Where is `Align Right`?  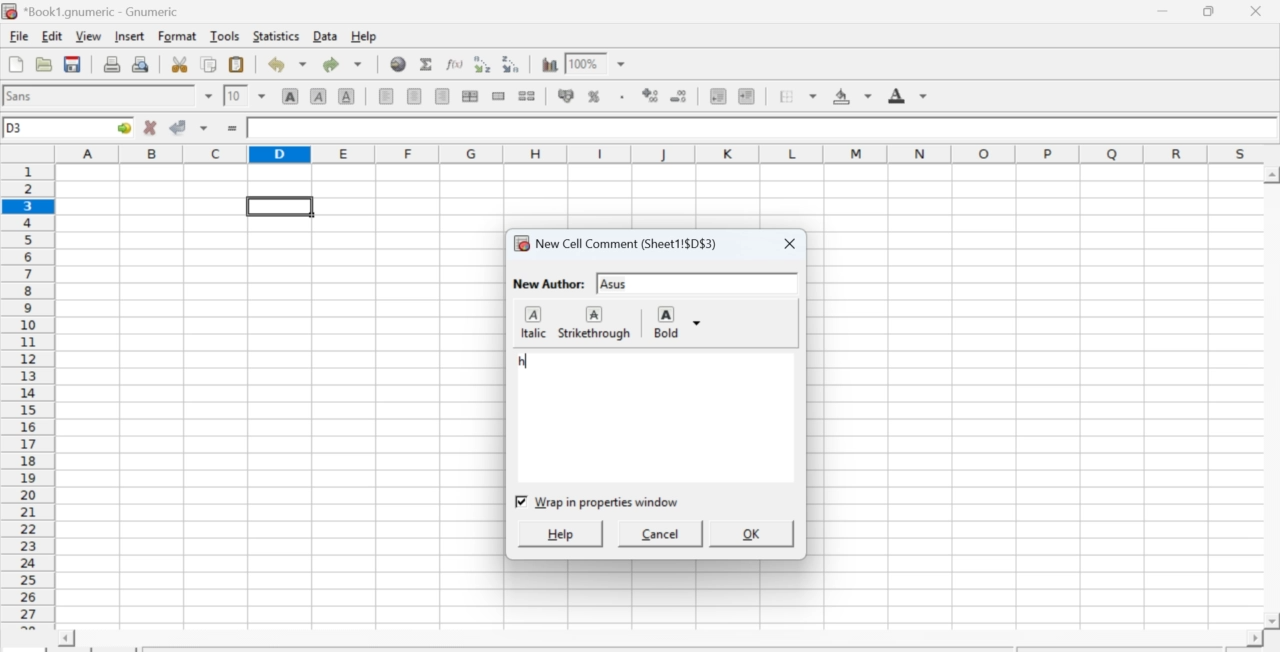
Align Right is located at coordinates (443, 97).